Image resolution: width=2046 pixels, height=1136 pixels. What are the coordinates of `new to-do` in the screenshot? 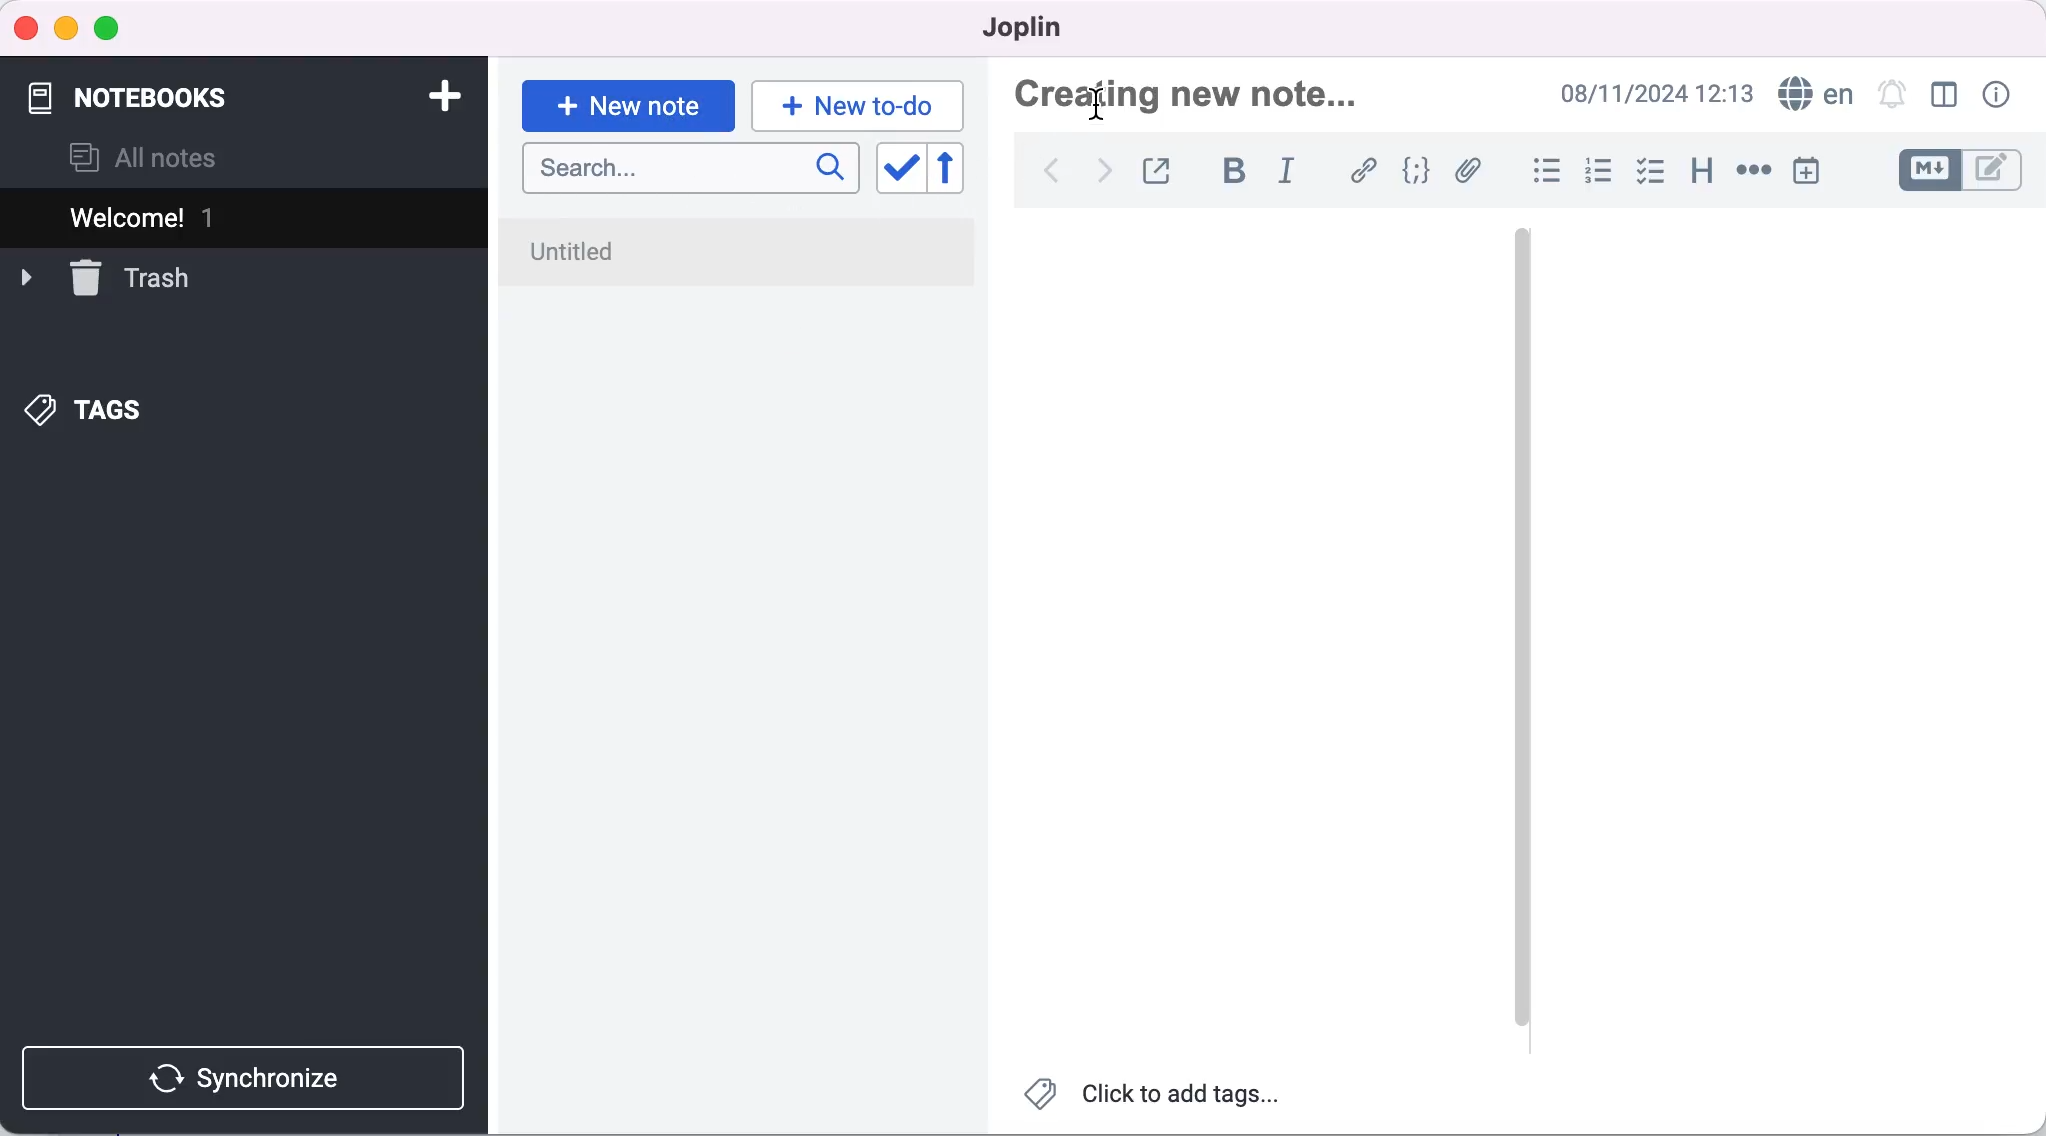 It's located at (864, 105).